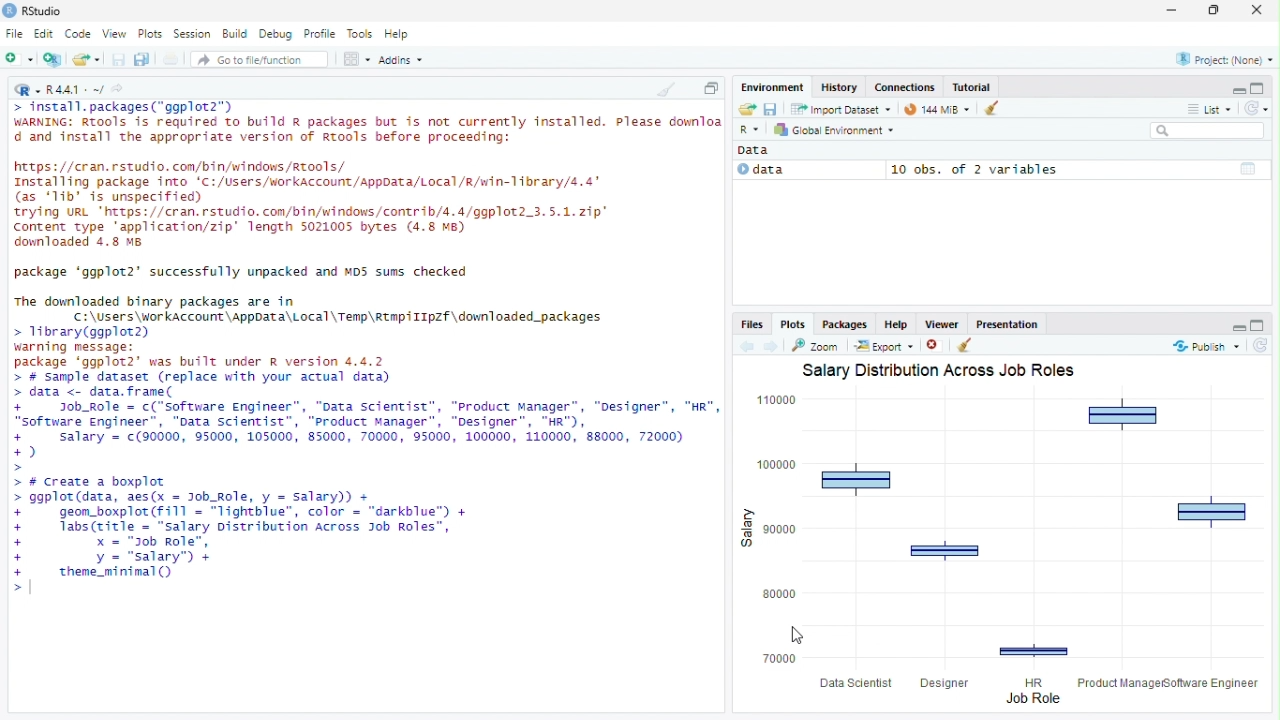 The height and width of the screenshot is (720, 1280). Describe the element at coordinates (365, 354) in the screenshot. I see `Code - > install.packages("ggplot2") WARNING: Rtools is required to build R packages but is not currently installed. Please downloa d and install the appropriate version of Rtools before proceeding:  https://cran.rstudio.com/bin/windows/Rtools/ Installing package into 'C:/Users/workAccount/AppData/Local/R/win-library/4.4' (as 'lib' is unspecified) trying URL 'https://cran.rstudio.com/bin/windows/contrib/4.4/ggplot2_3.5.1.zip' Content type 'application/zip' length 5021005 bytes (4.8 MB) downloaded 4.8 MB  package ggplot2' successfully unpacked and MD5 sums checked The downloaded binary packages are in C:\Users\workAccount\AppData\Local\Temp\RtmpiIIpZf\downloaded_packages > library(ggplot2) > Files warning message: package ggplot2' was built under R version 4.4.2 > # Sample dataset (replace with your actual data) > data <- data.frame( + Job_Role c("Software Engineer", "Data Scientist", "Product Manager", "Designer", "HR", "Software Engineer", "Data Scientist", "Product Manager", "Designer", "HR"), + salary c(90000, 95000, 105000, 85000, 70000, 95000, 100000, 110000, 88000, 72000)  > Create a boxplot > ggplot(data, aes (x Job Role, y salary)) + geom_boxplot(fill "lightblue", color "darkblue") + + + labs (title "Salary Distribution Across Job Roles", y = "salary") + + x = "Job Role", theme minimal()` at that location.